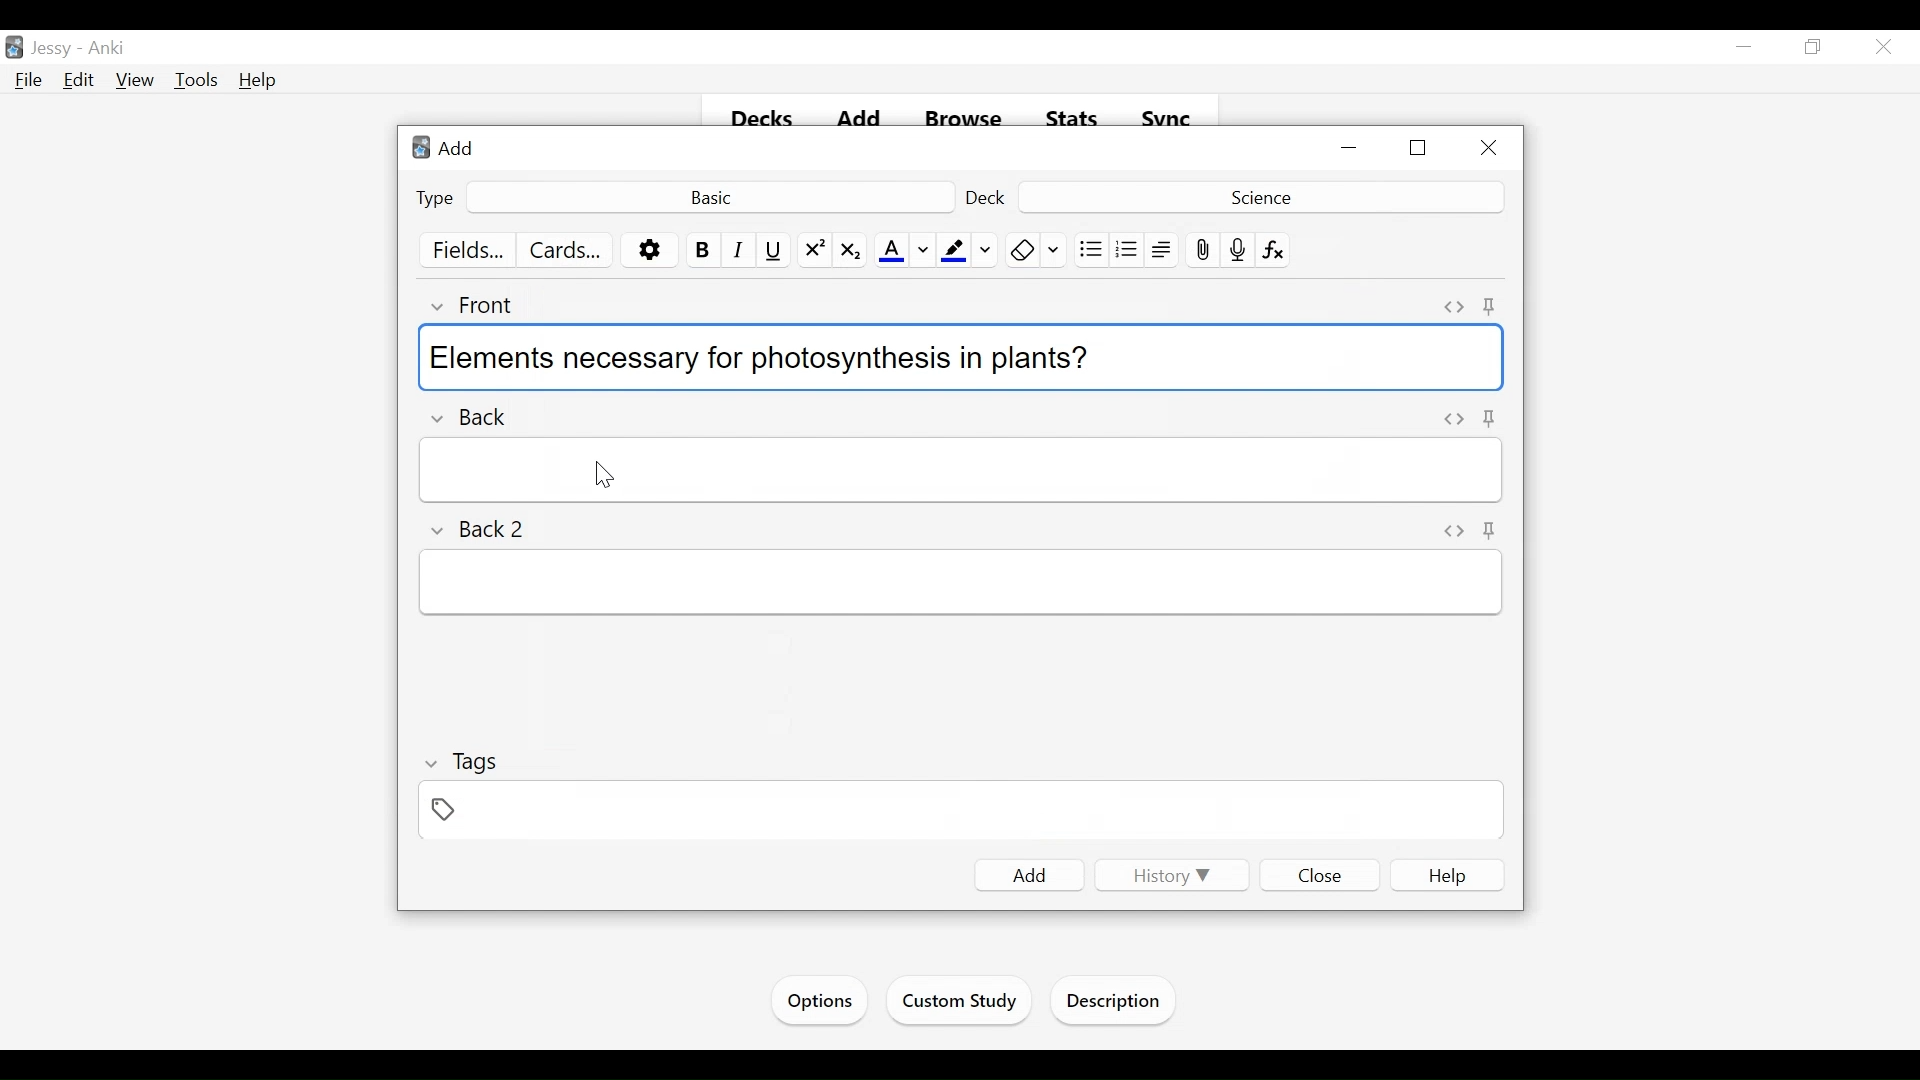  Describe the element at coordinates (1118, 1003) in the screenshot. I see `Description` at that location.